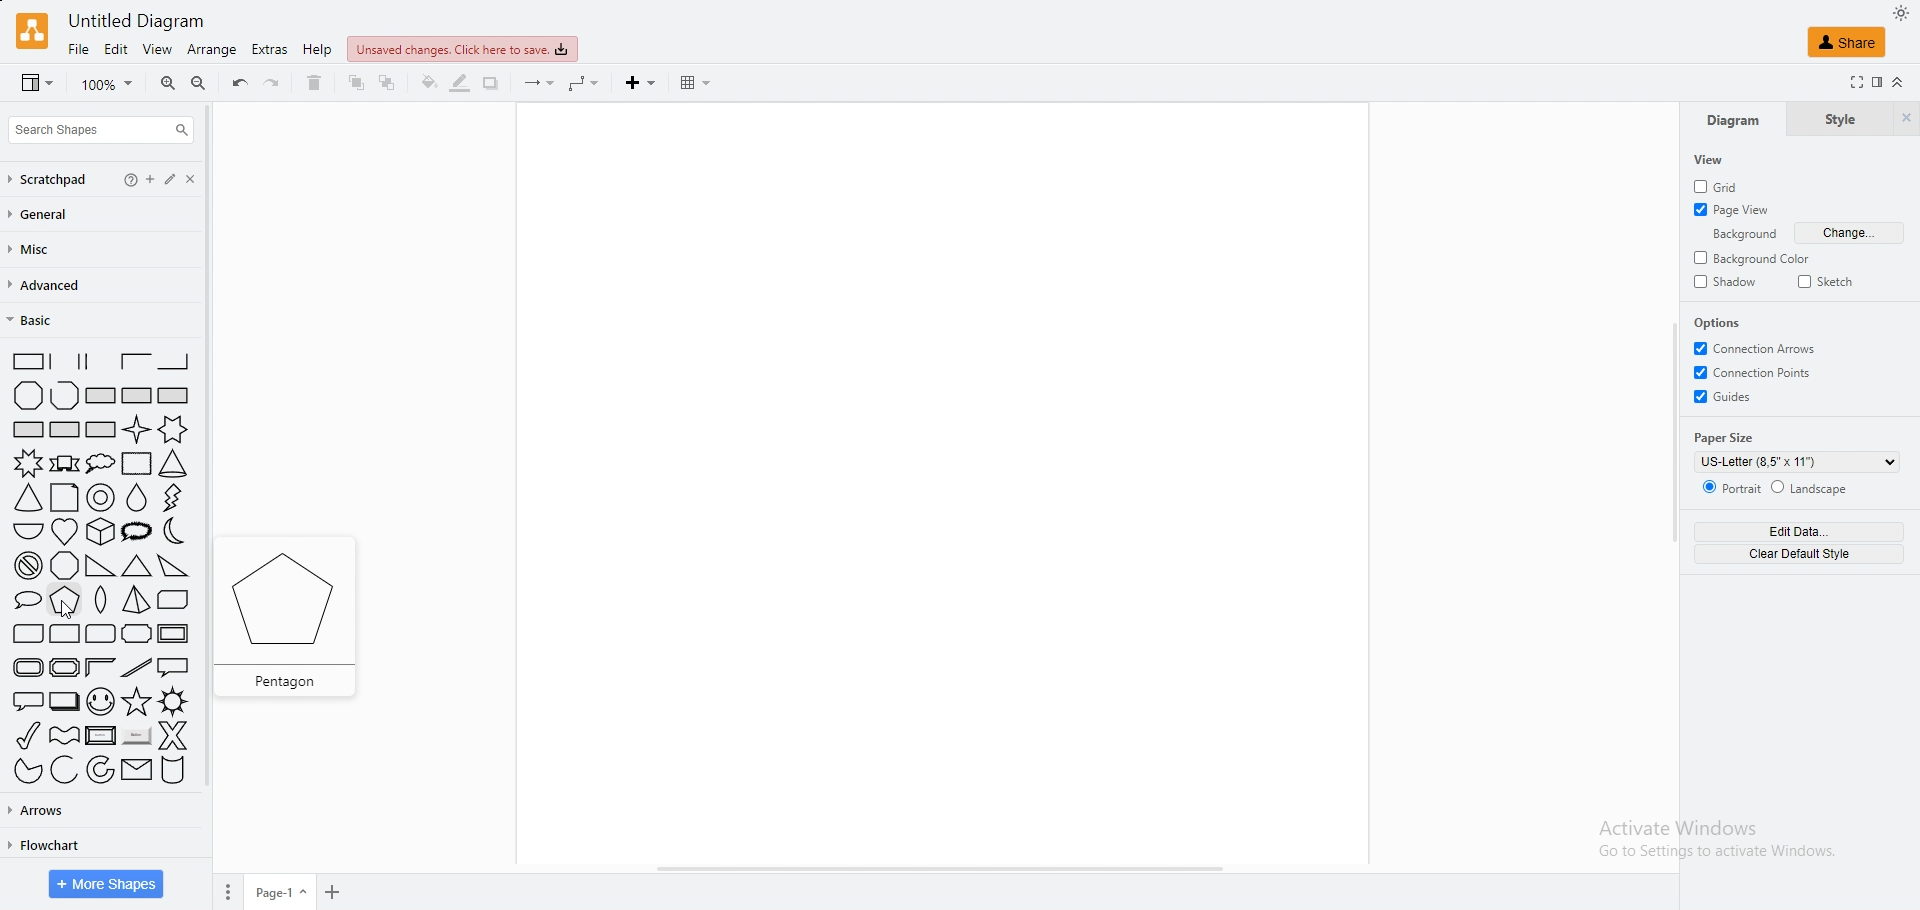  What do you see at coordinates (1797, 554) in the screenshot?
I see `clear default style` at bounding box center [1797, 554].